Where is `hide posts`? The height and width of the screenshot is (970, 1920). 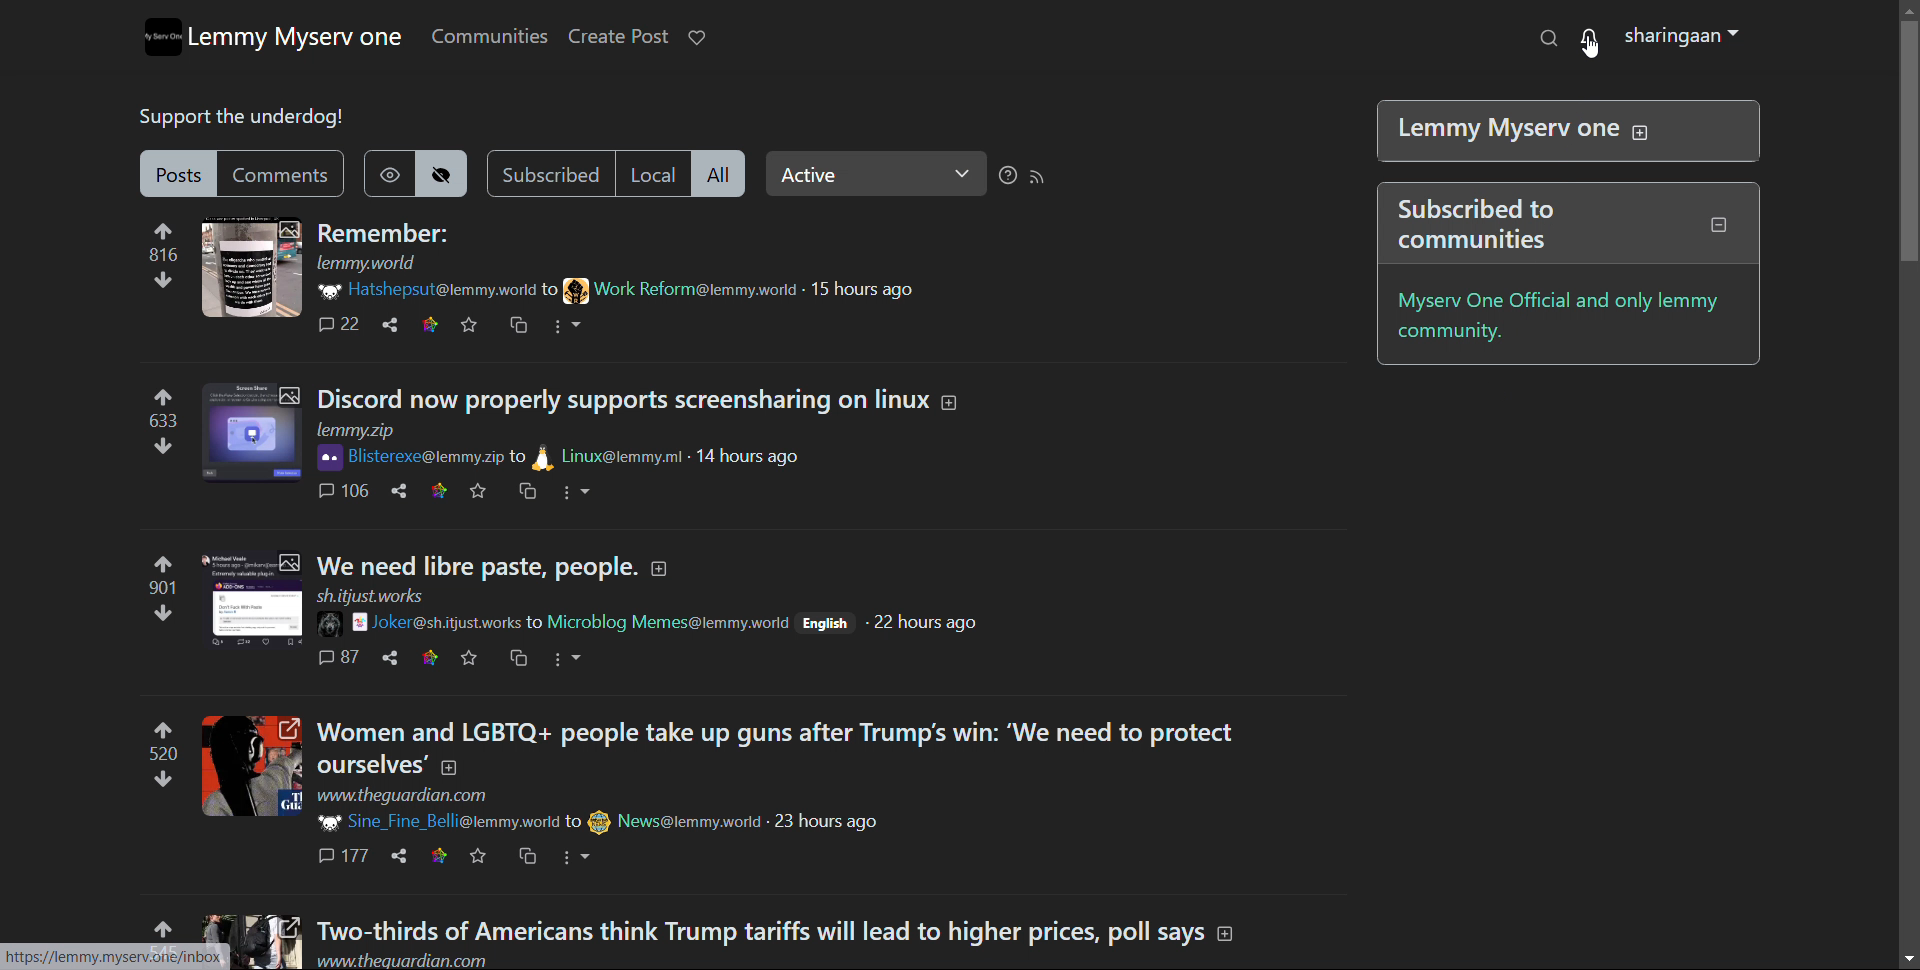 hide posts is located at coordinates (445, 173).